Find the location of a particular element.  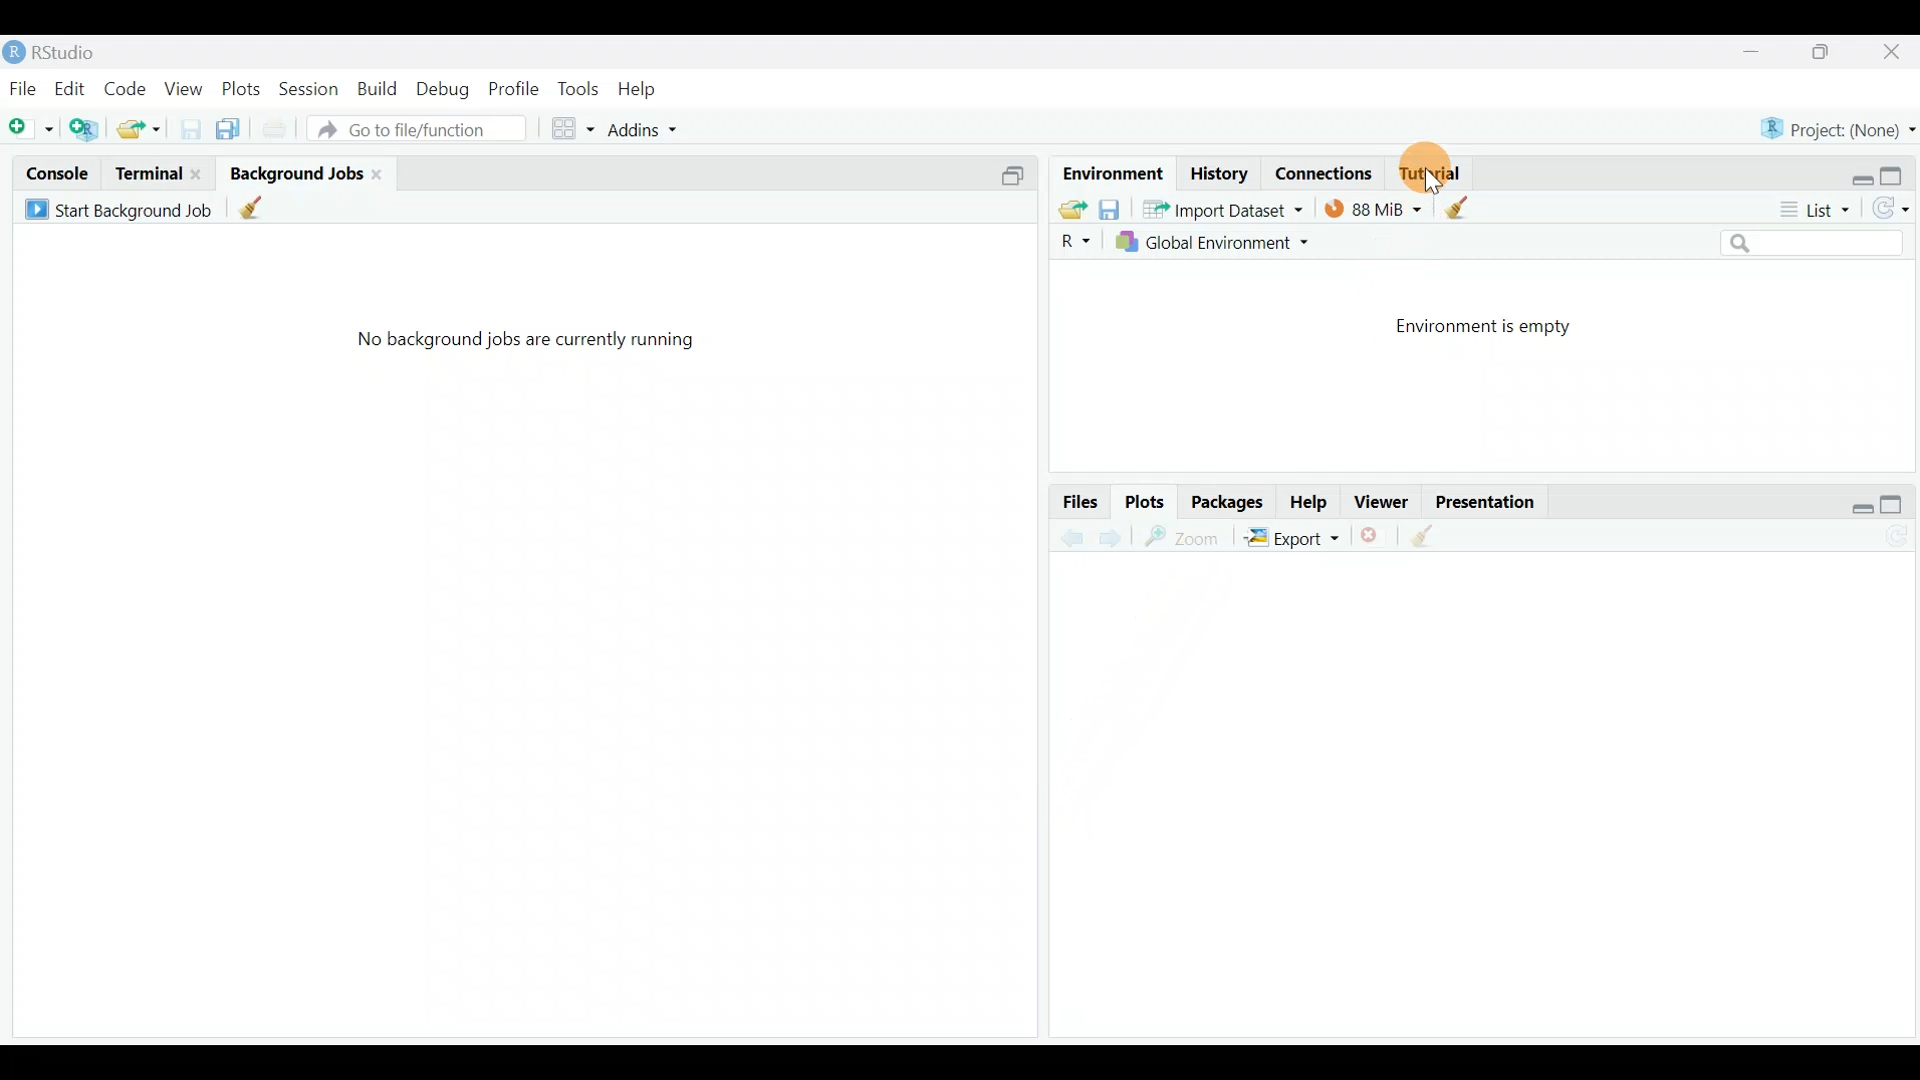

Go to file/function is located at coordinates (424, 130).